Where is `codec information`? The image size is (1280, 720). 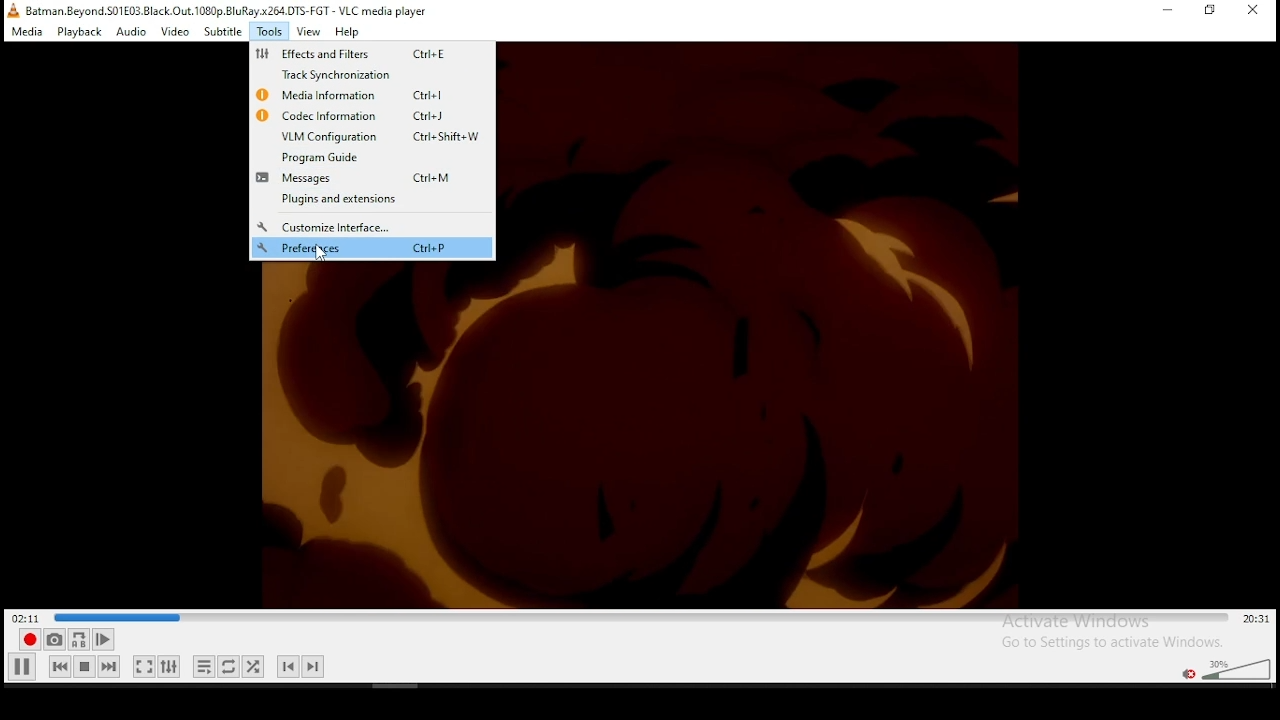 codec information is located at coordinates (353, 115).